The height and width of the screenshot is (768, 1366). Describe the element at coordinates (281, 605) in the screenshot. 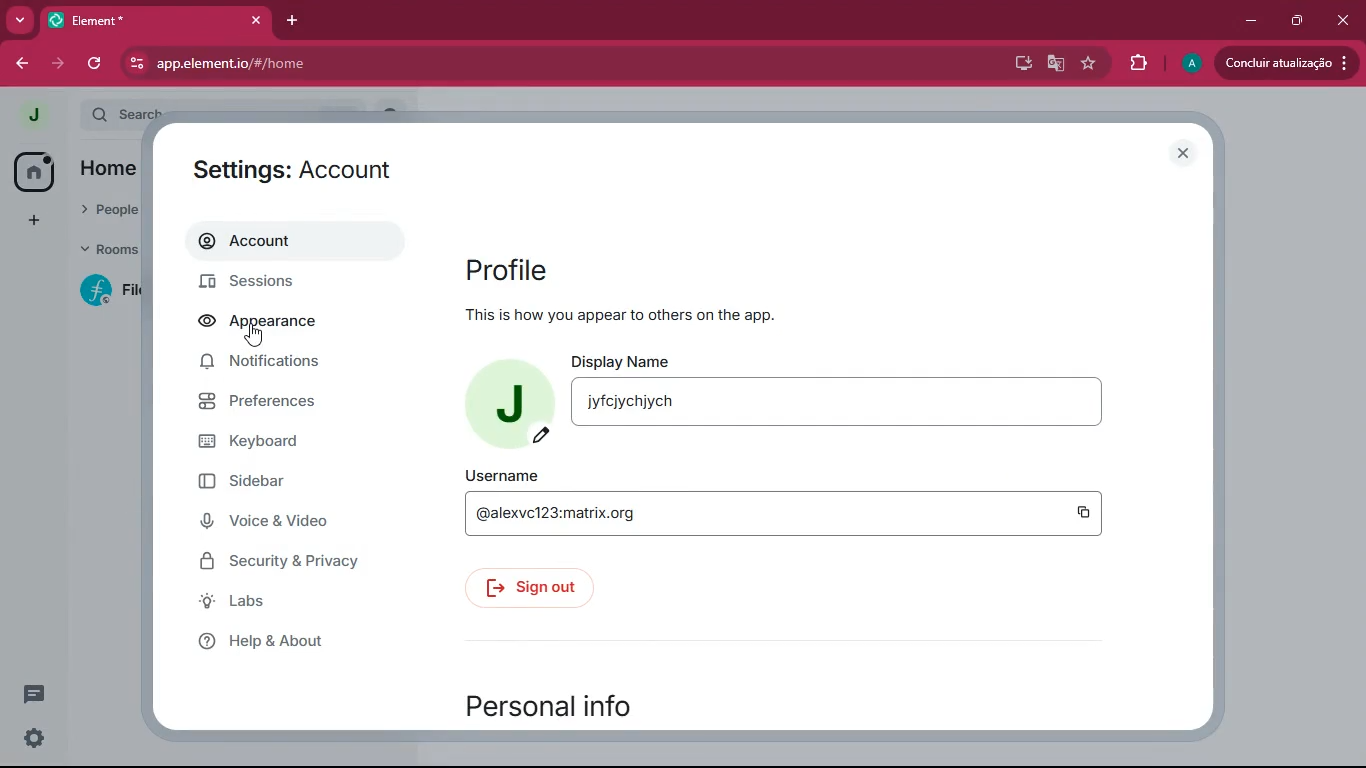

I see `labs` at that location.